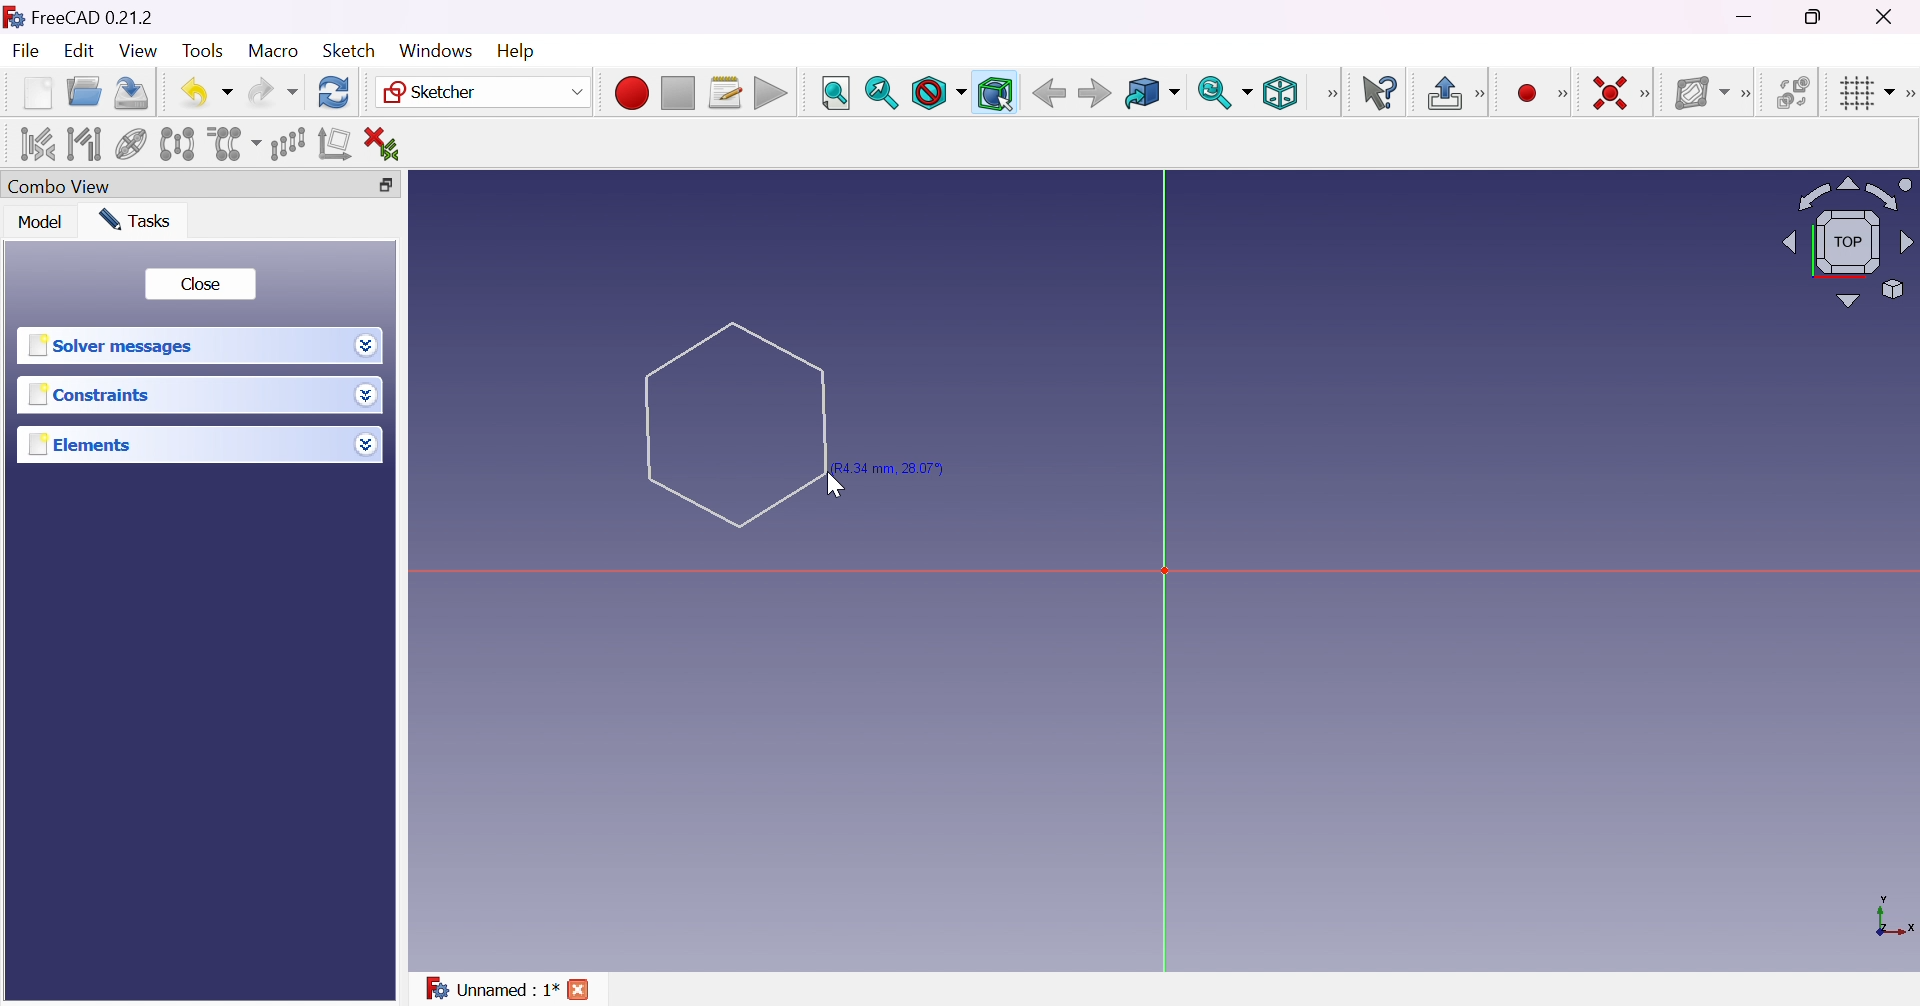  I want to click on Constraints, so click(95, 394).